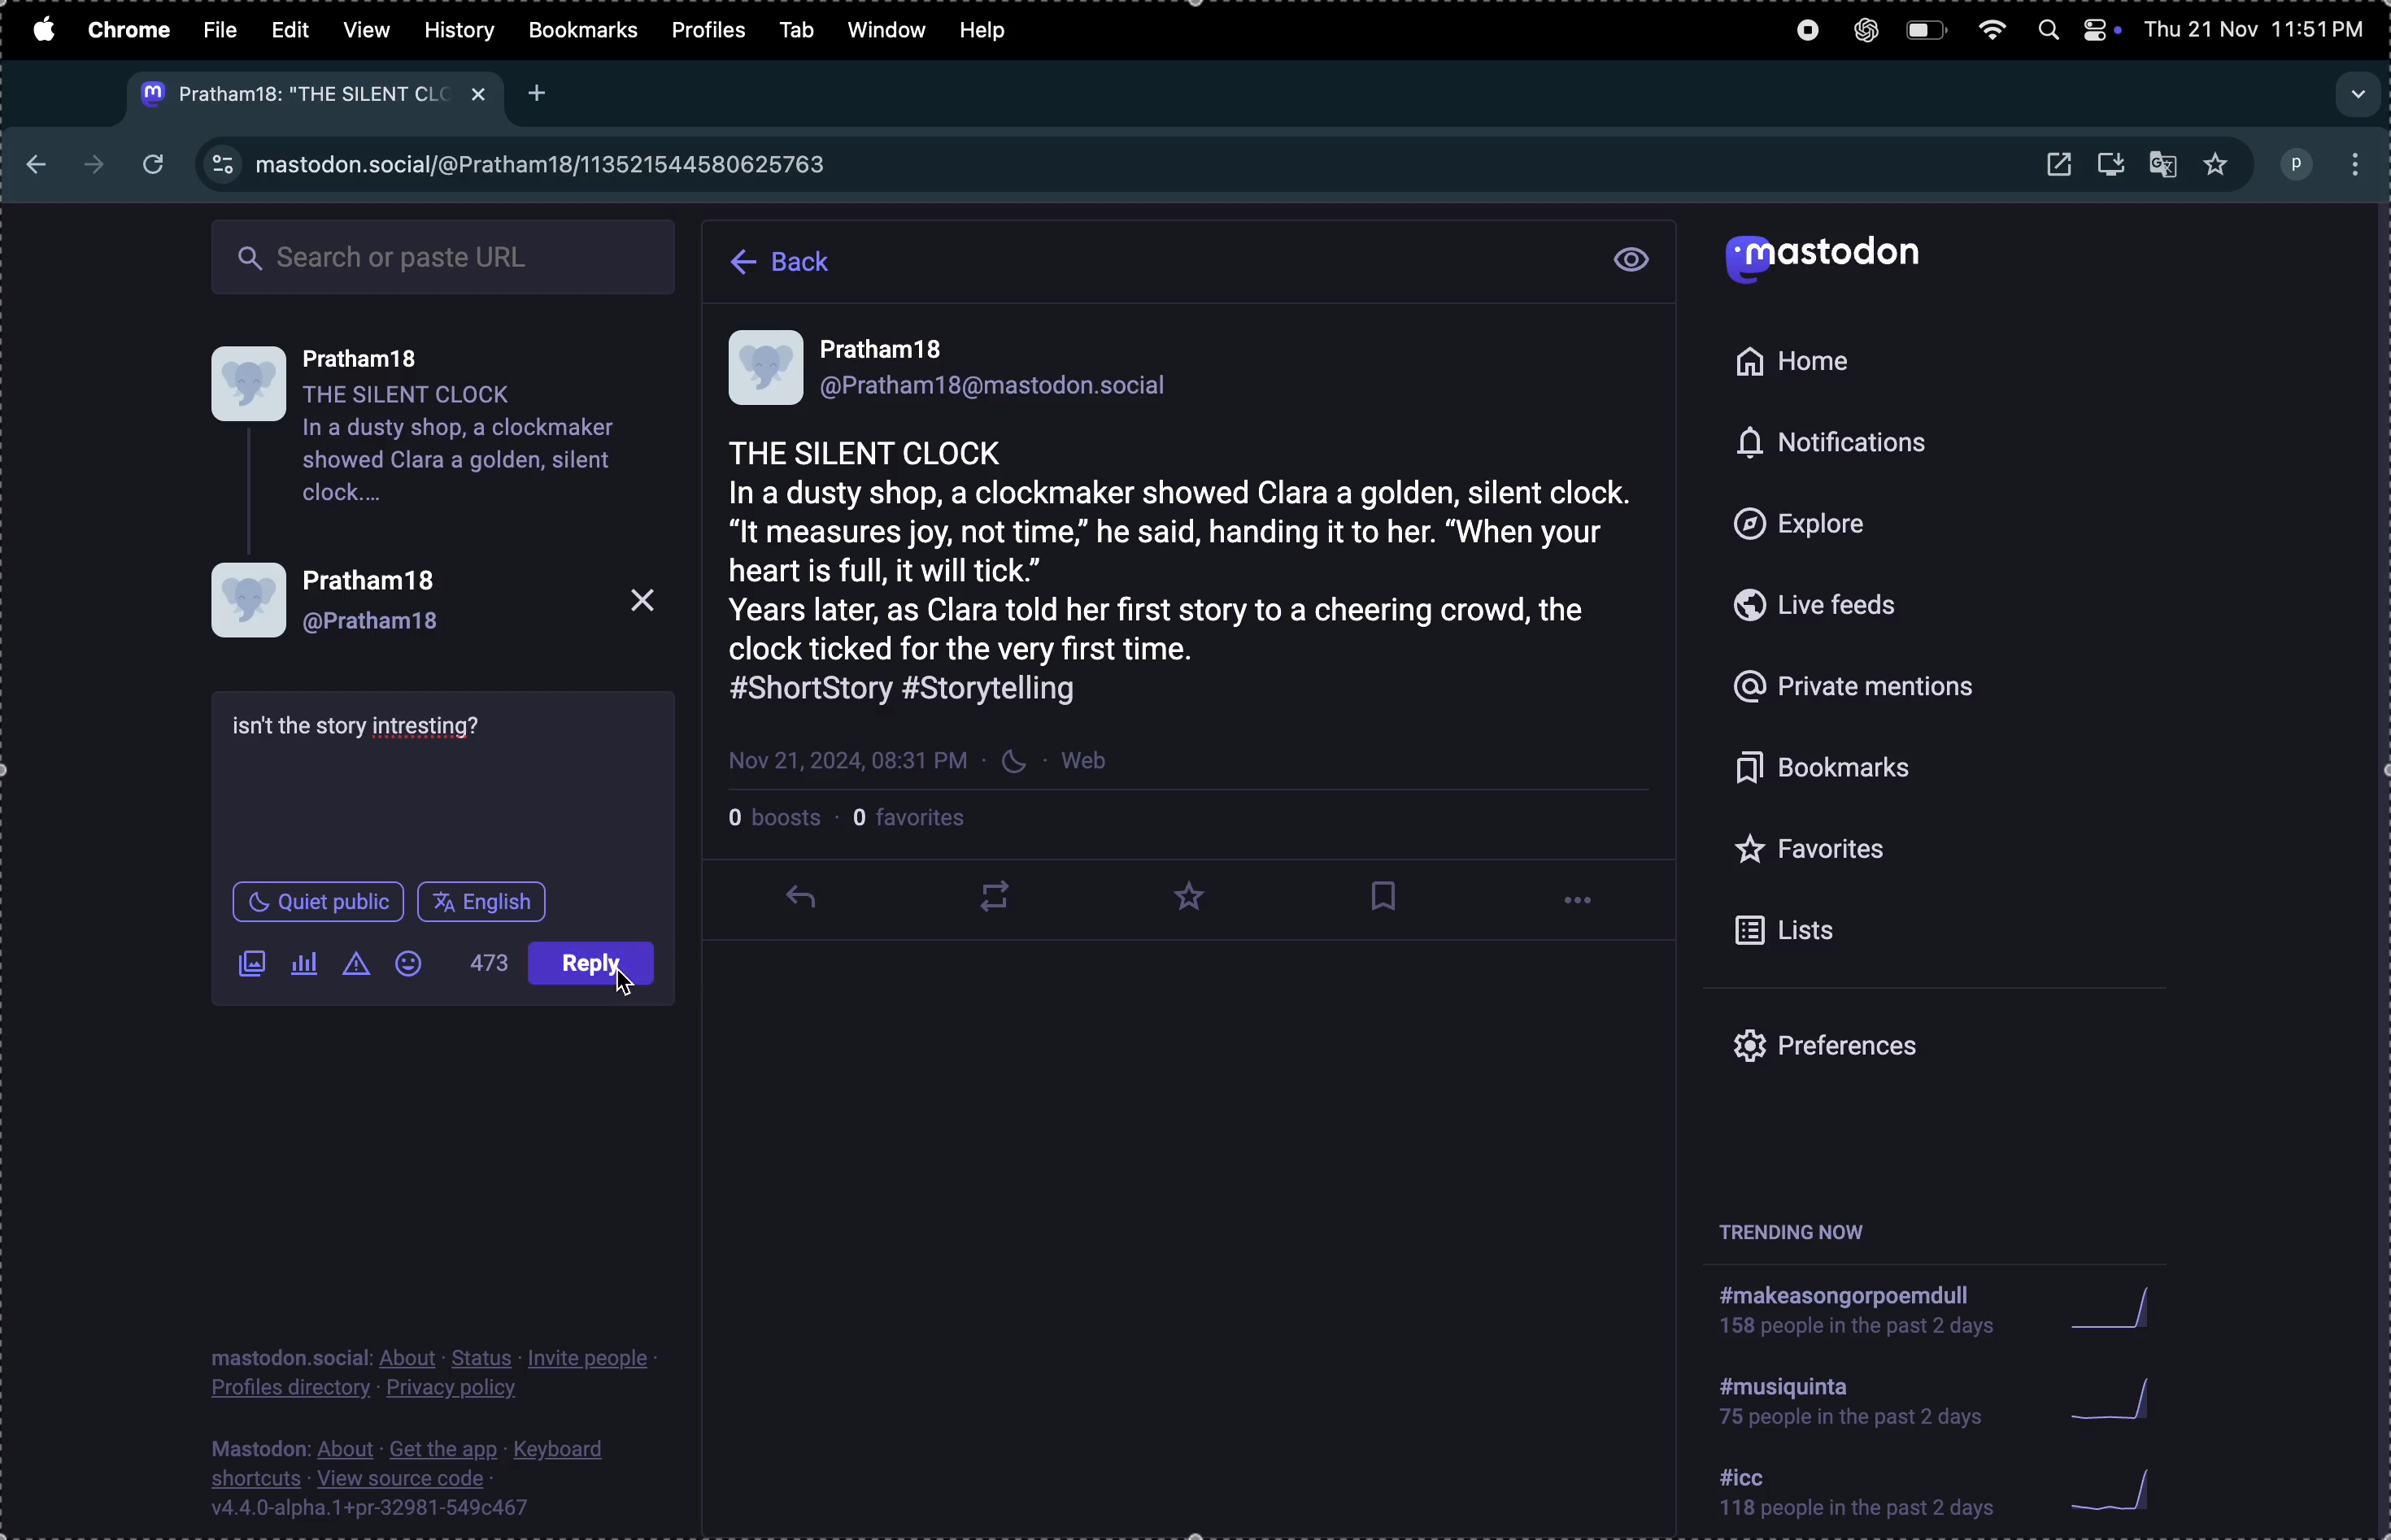  What do you see at coordinates (778, 823) in the screenshot?
I see `boosts` at bounding box center [778, 823].